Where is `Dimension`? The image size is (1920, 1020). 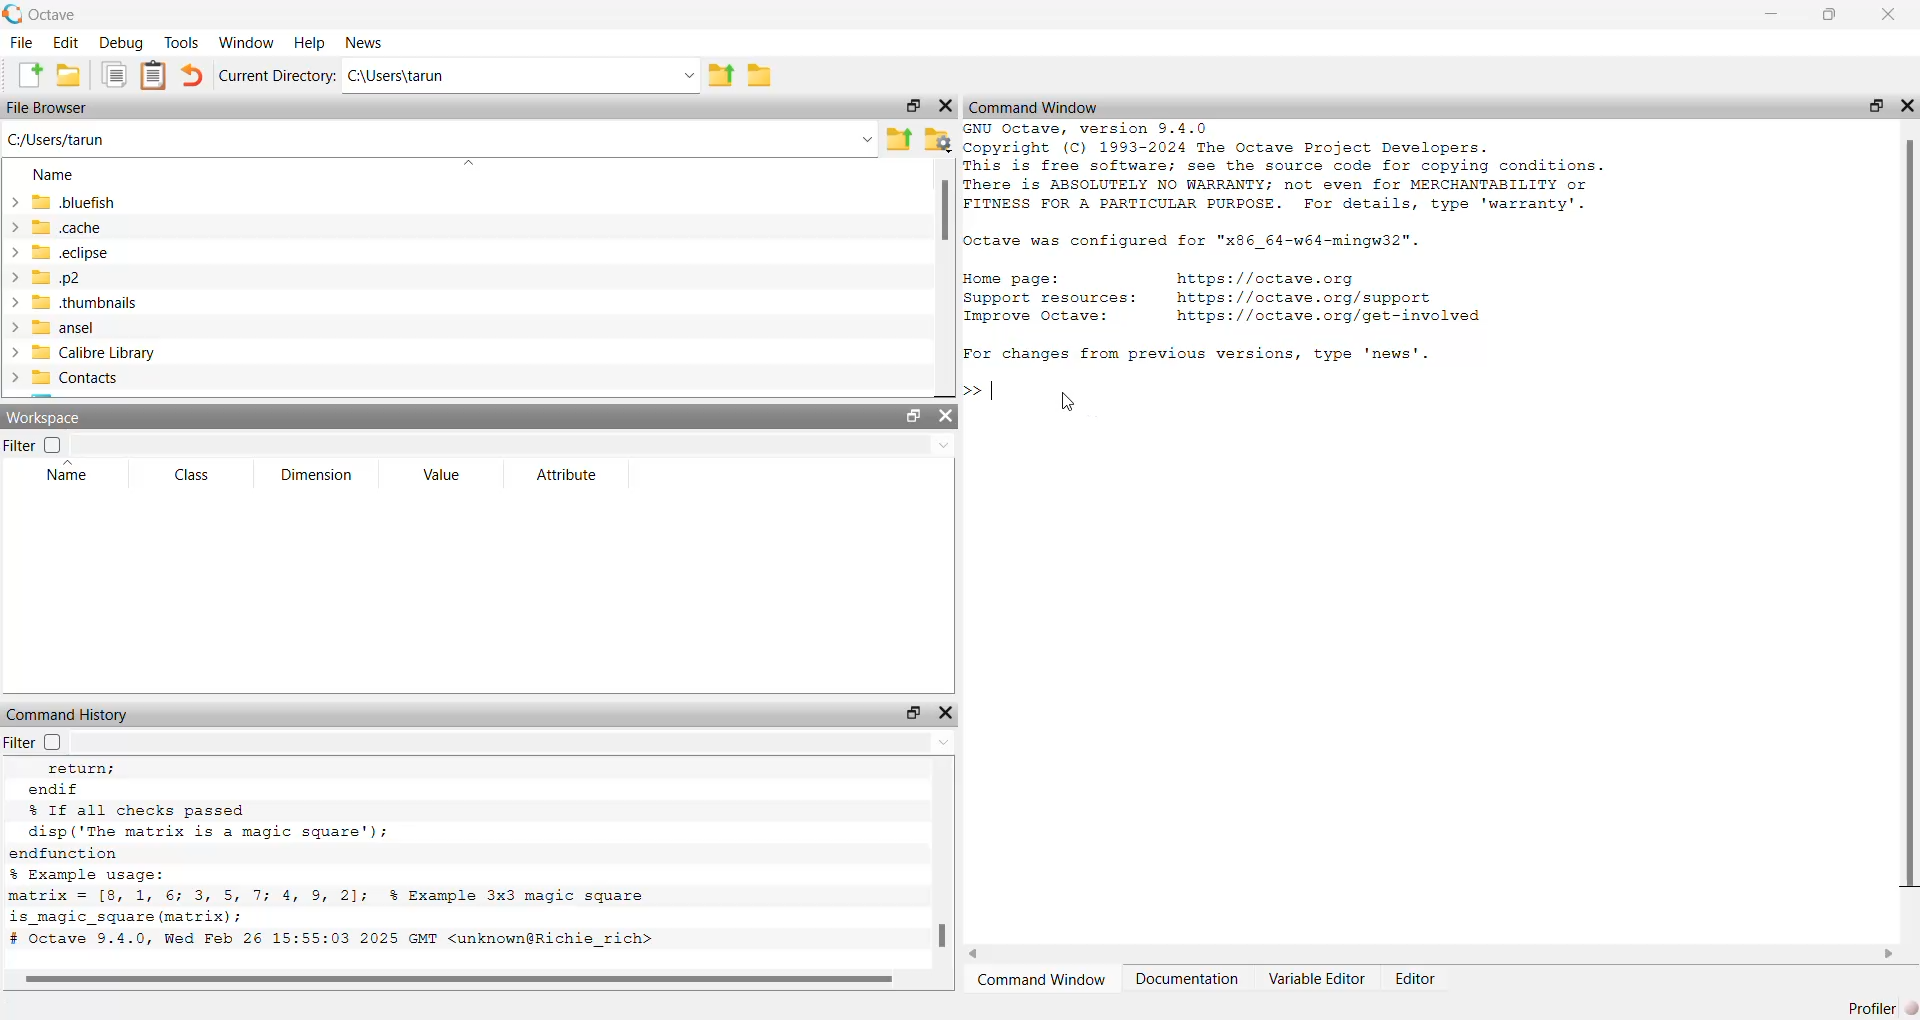 Dimension is located at coordinates (315, 476).